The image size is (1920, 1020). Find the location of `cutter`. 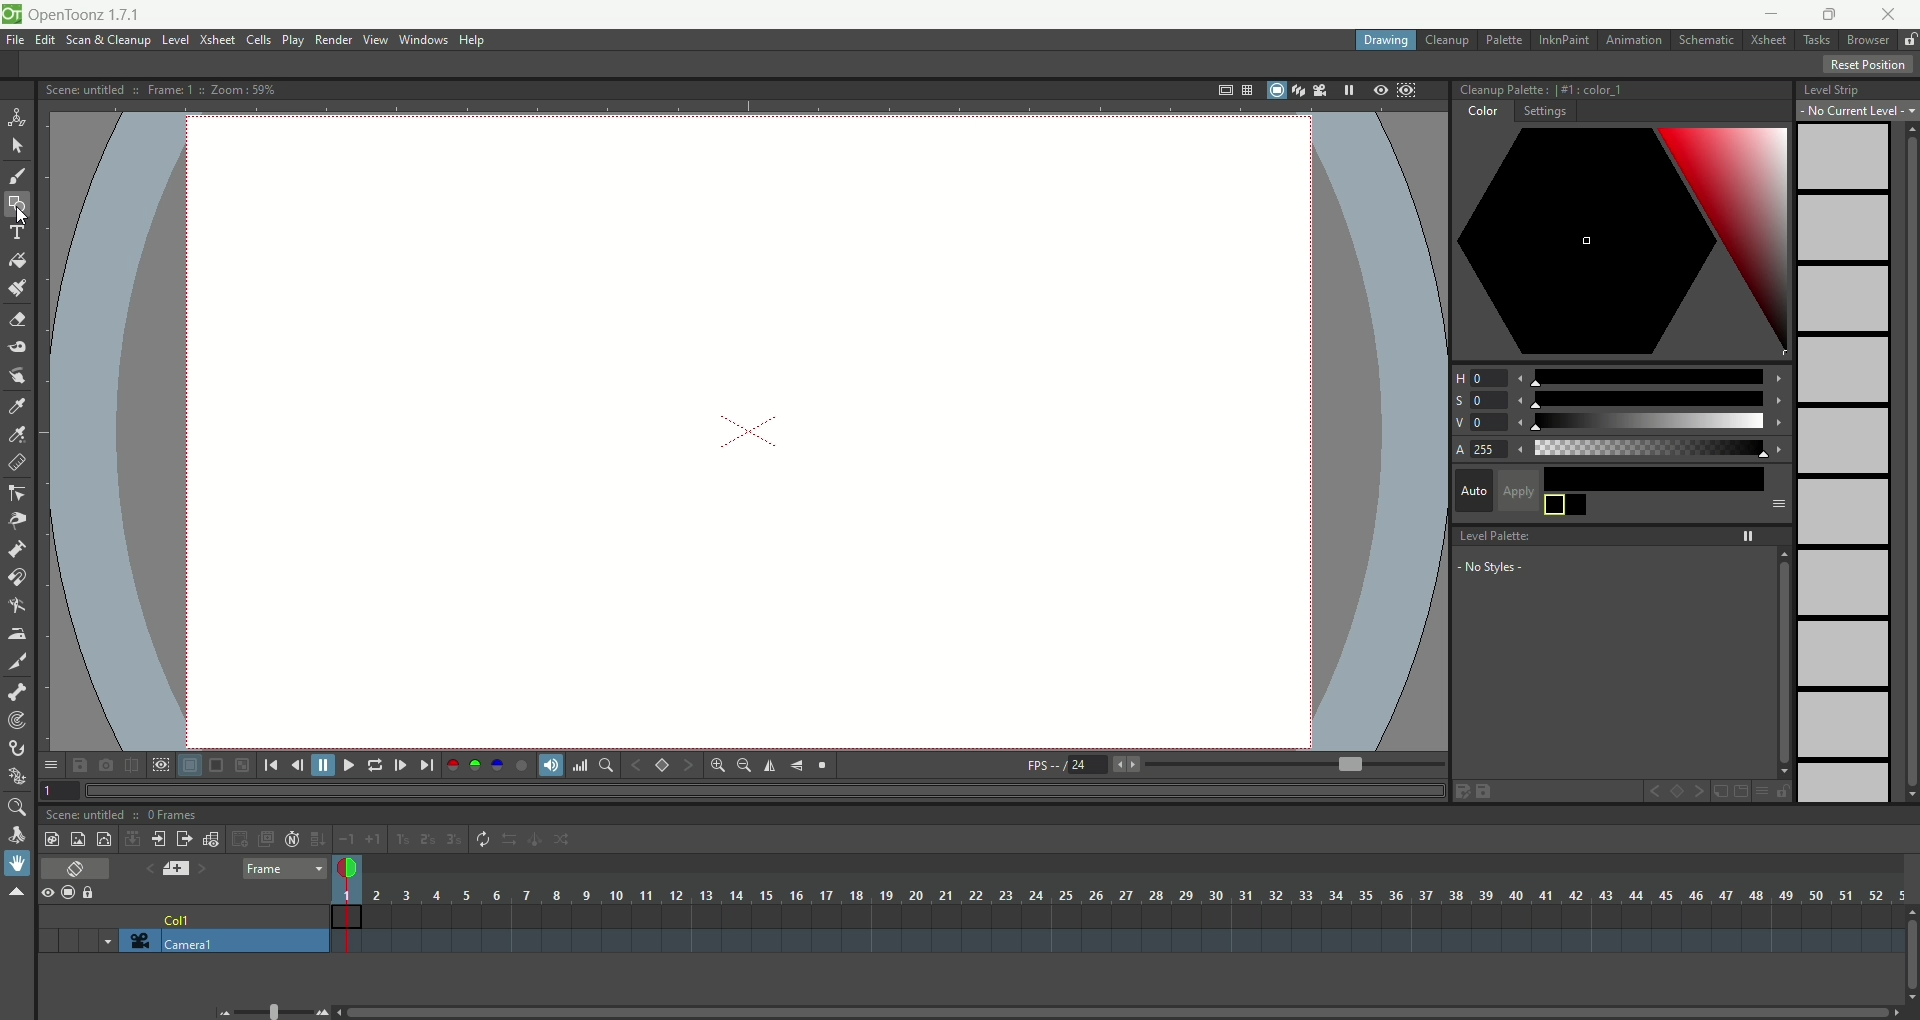

cutter is located at coordinates (20, 661).